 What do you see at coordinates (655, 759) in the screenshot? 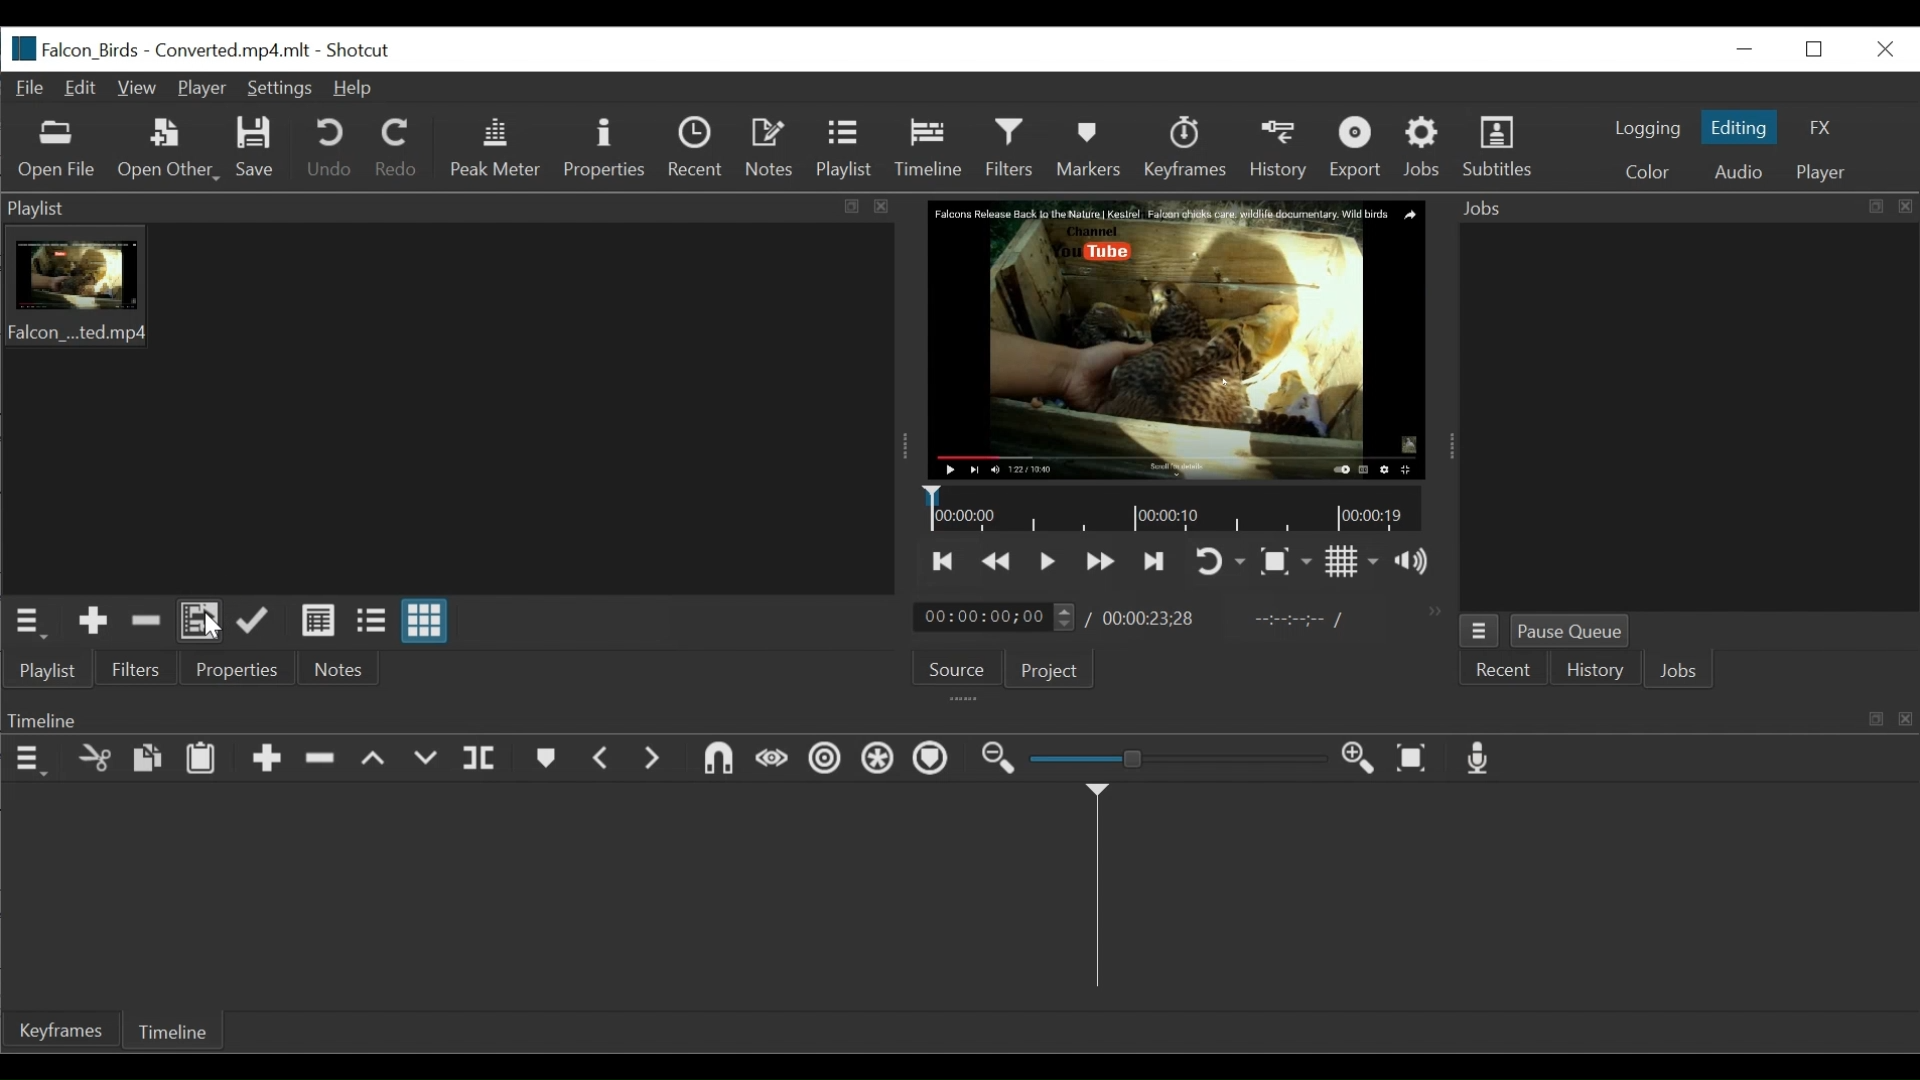
I see `Next Marker` at bounding box center [655, 759].